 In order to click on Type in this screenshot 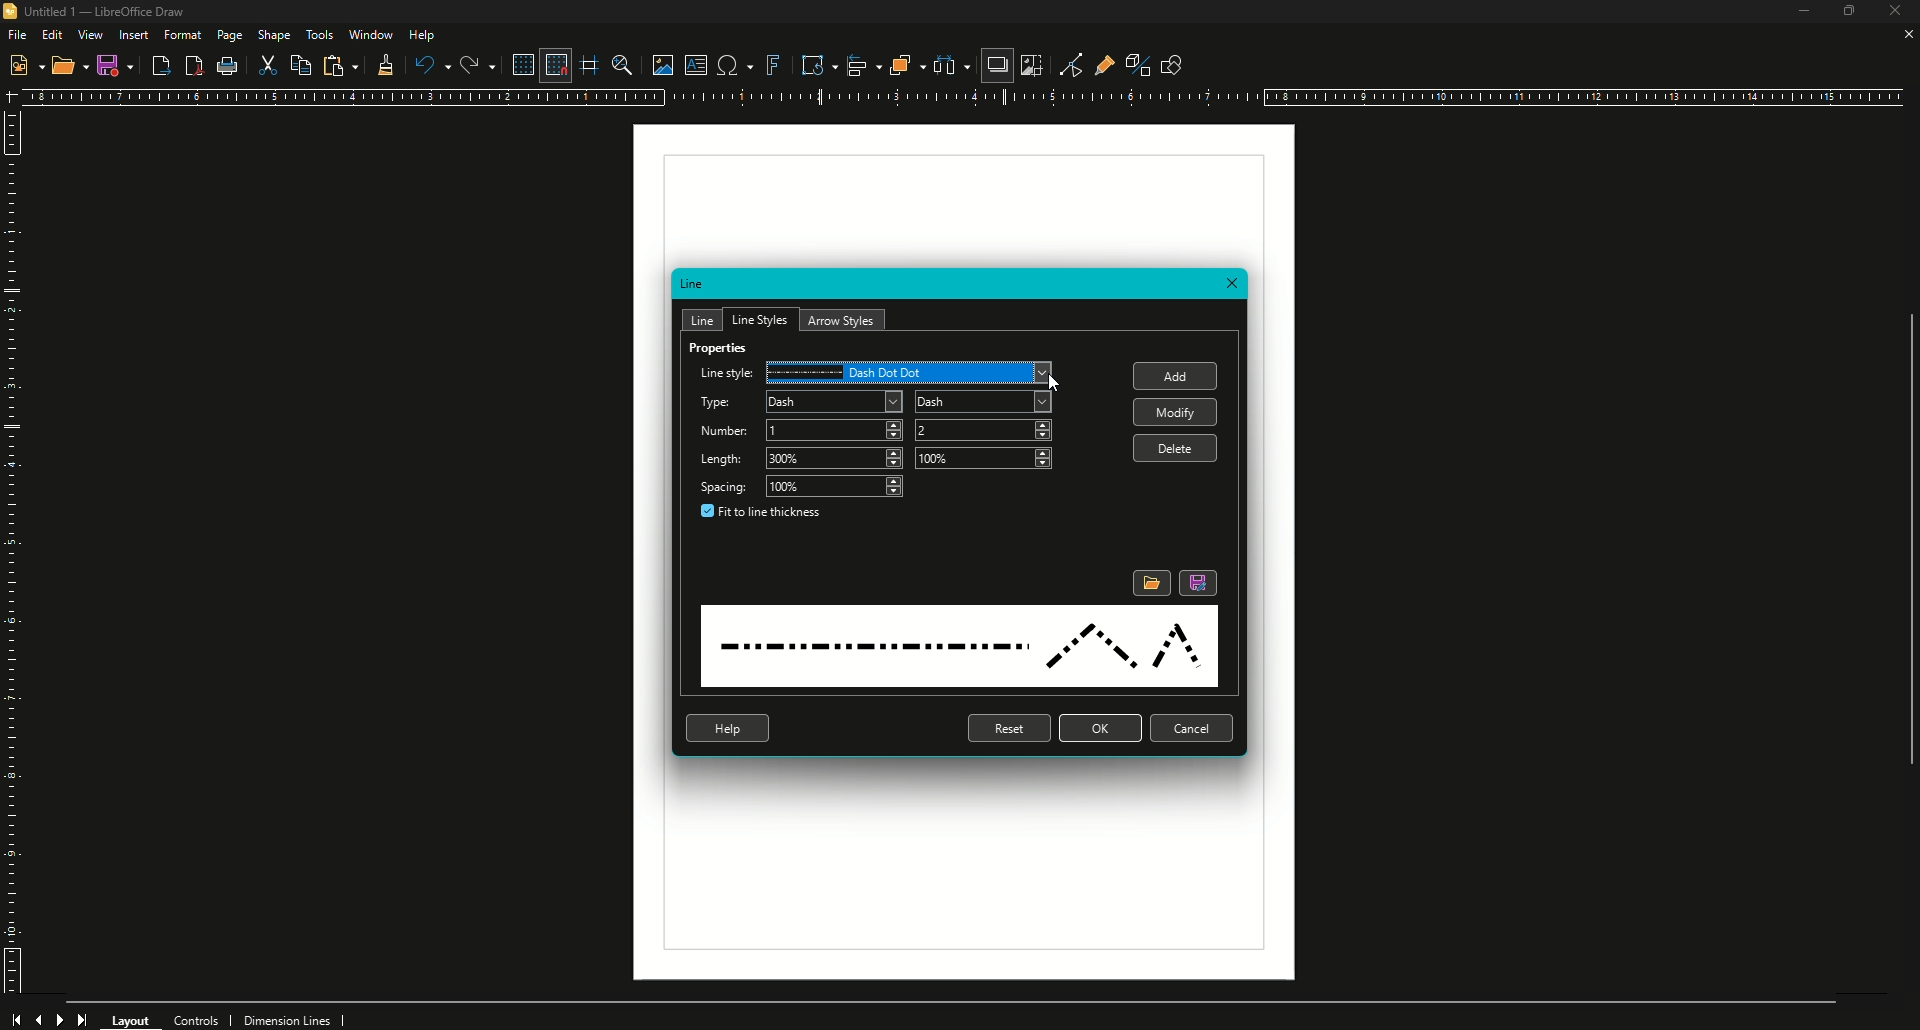, I will do `click(716, 404)`.